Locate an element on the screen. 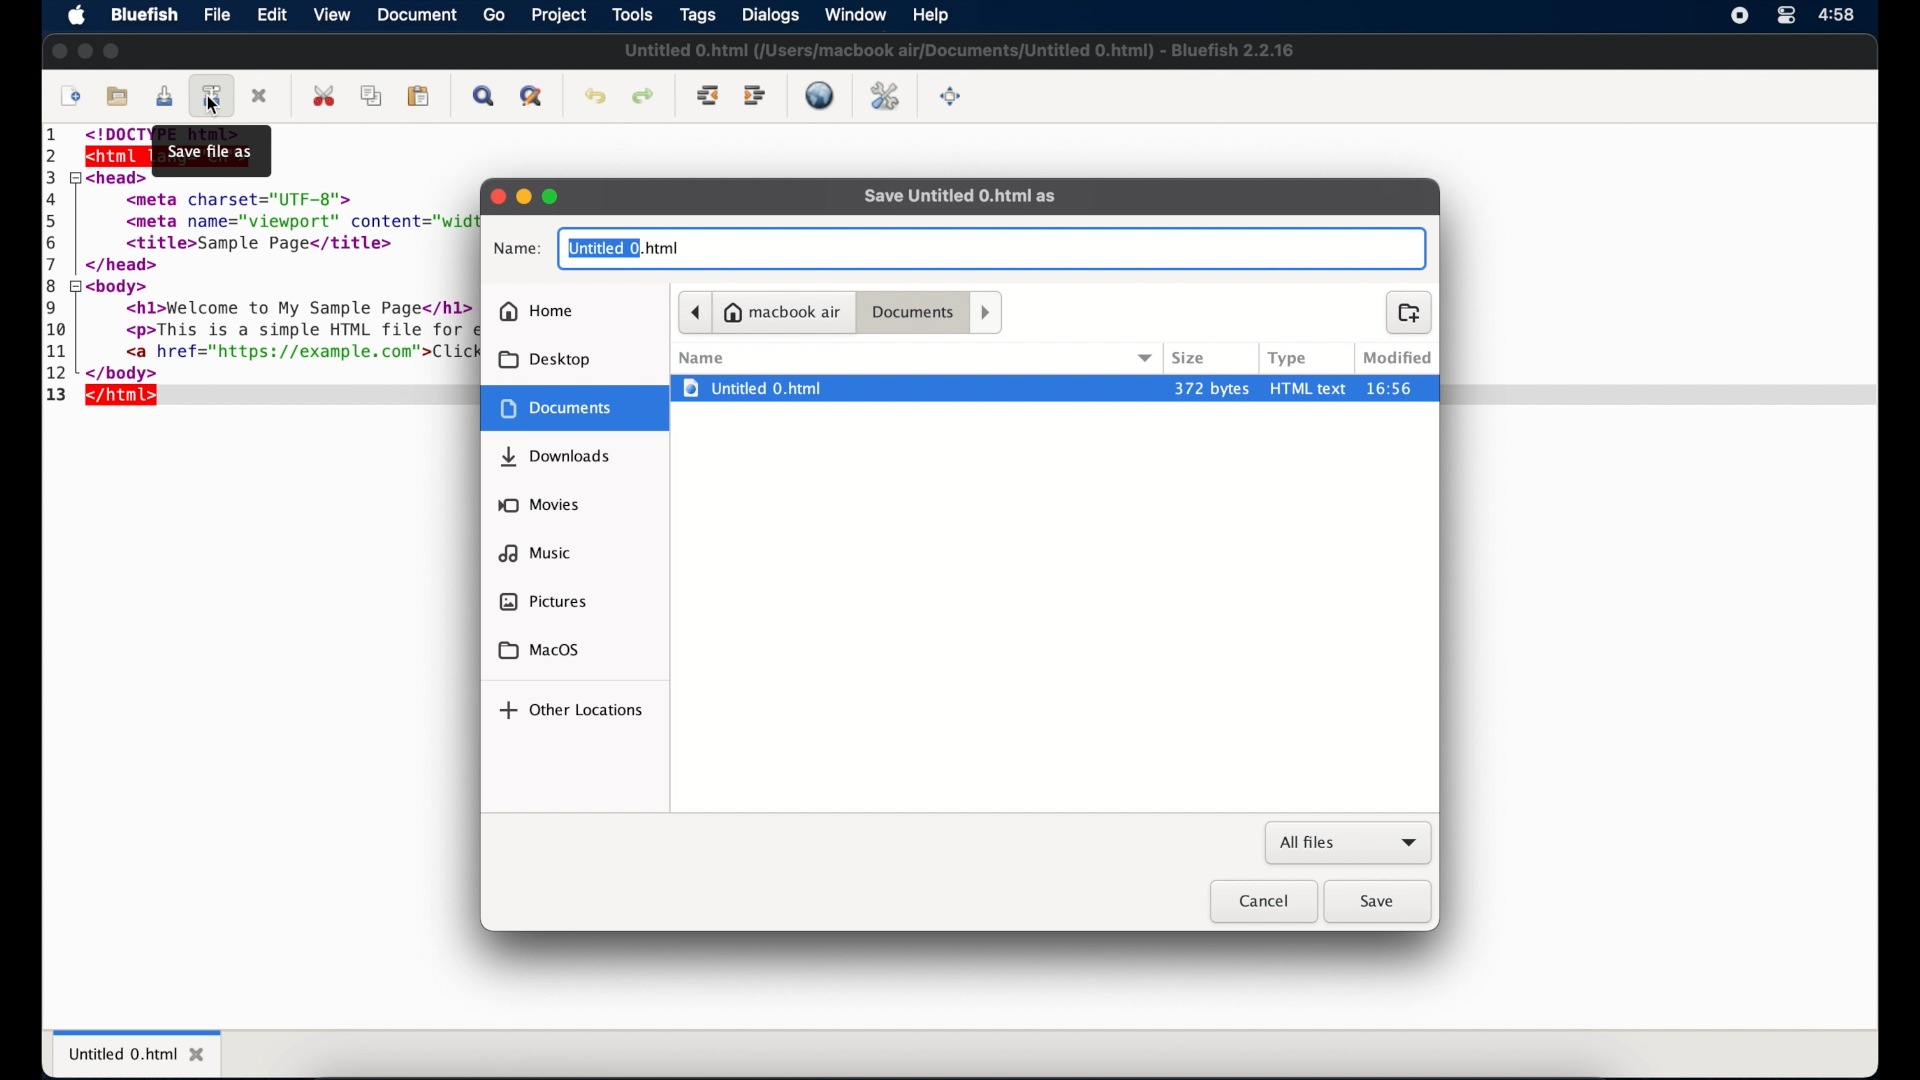 Image resolution: width=1920 pixels, height=1080 pixels. untitled 0.html is located at coordinates (138, 1052).